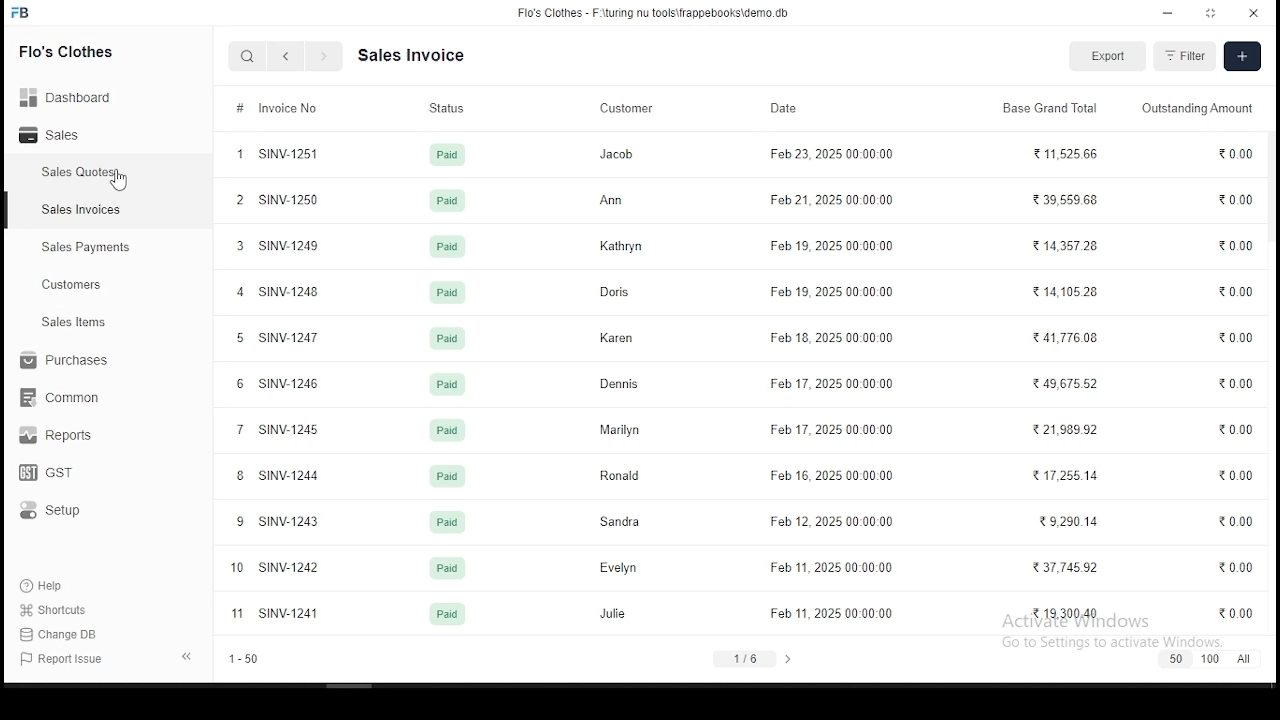 This screenshot has height=720, width=1280. I want to click on Feb 18, 2025 00-0000, so click(835, 336).